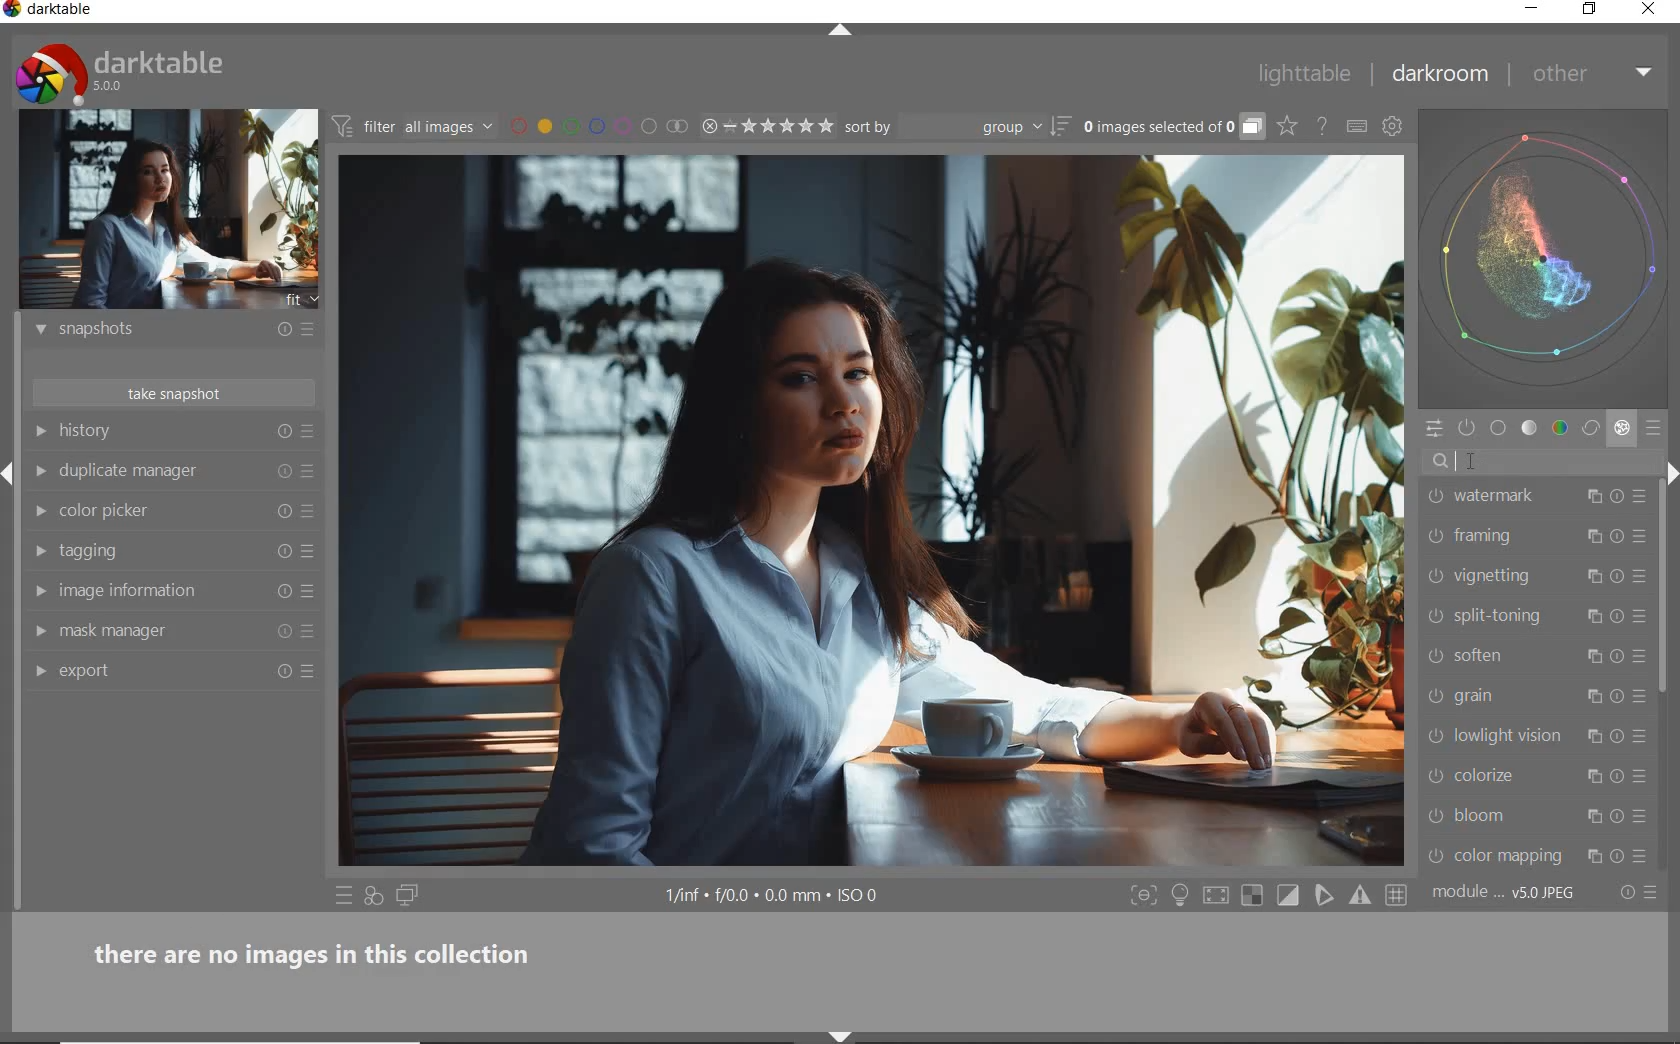  Describe the element at coordinates (1640, 657) in the screenshot. I see `preset and preferences` at that location.